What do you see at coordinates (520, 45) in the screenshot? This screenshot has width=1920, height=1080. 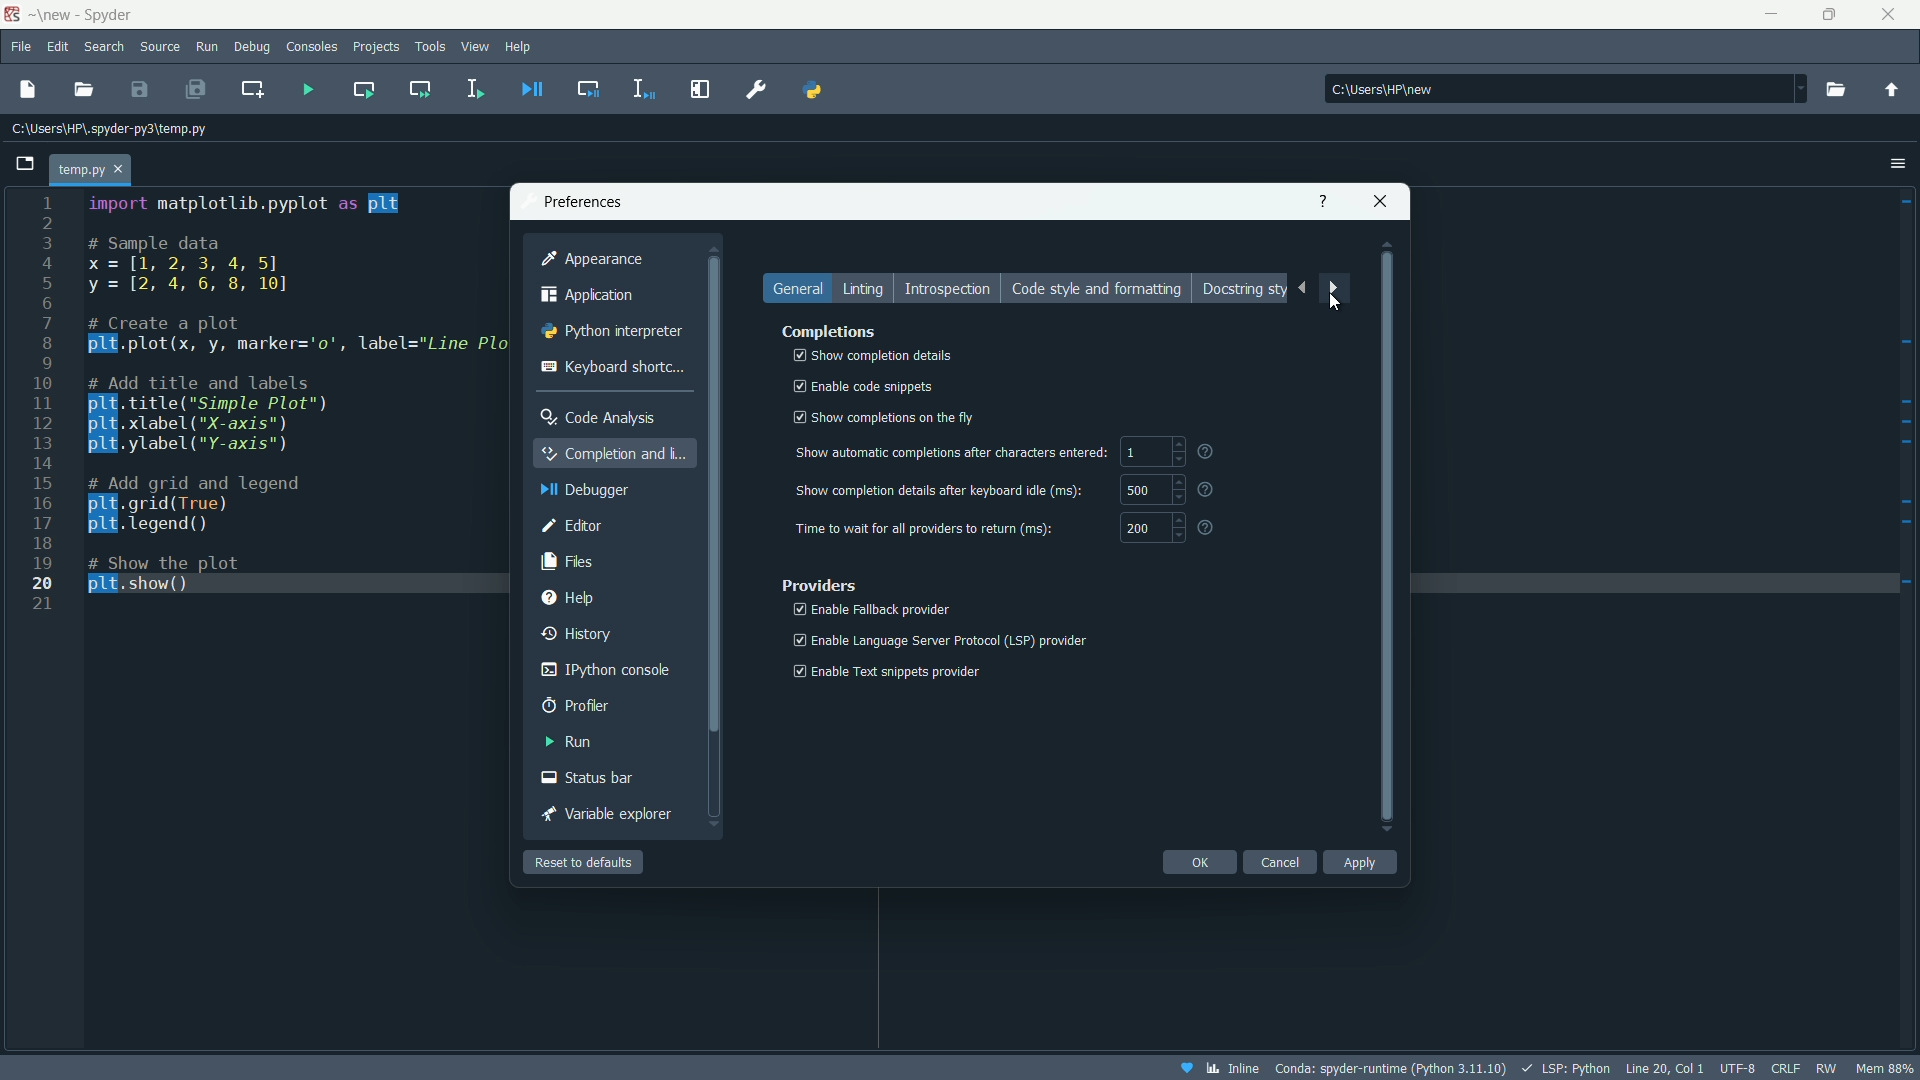 I see `help` at bounding box center [520, 45].